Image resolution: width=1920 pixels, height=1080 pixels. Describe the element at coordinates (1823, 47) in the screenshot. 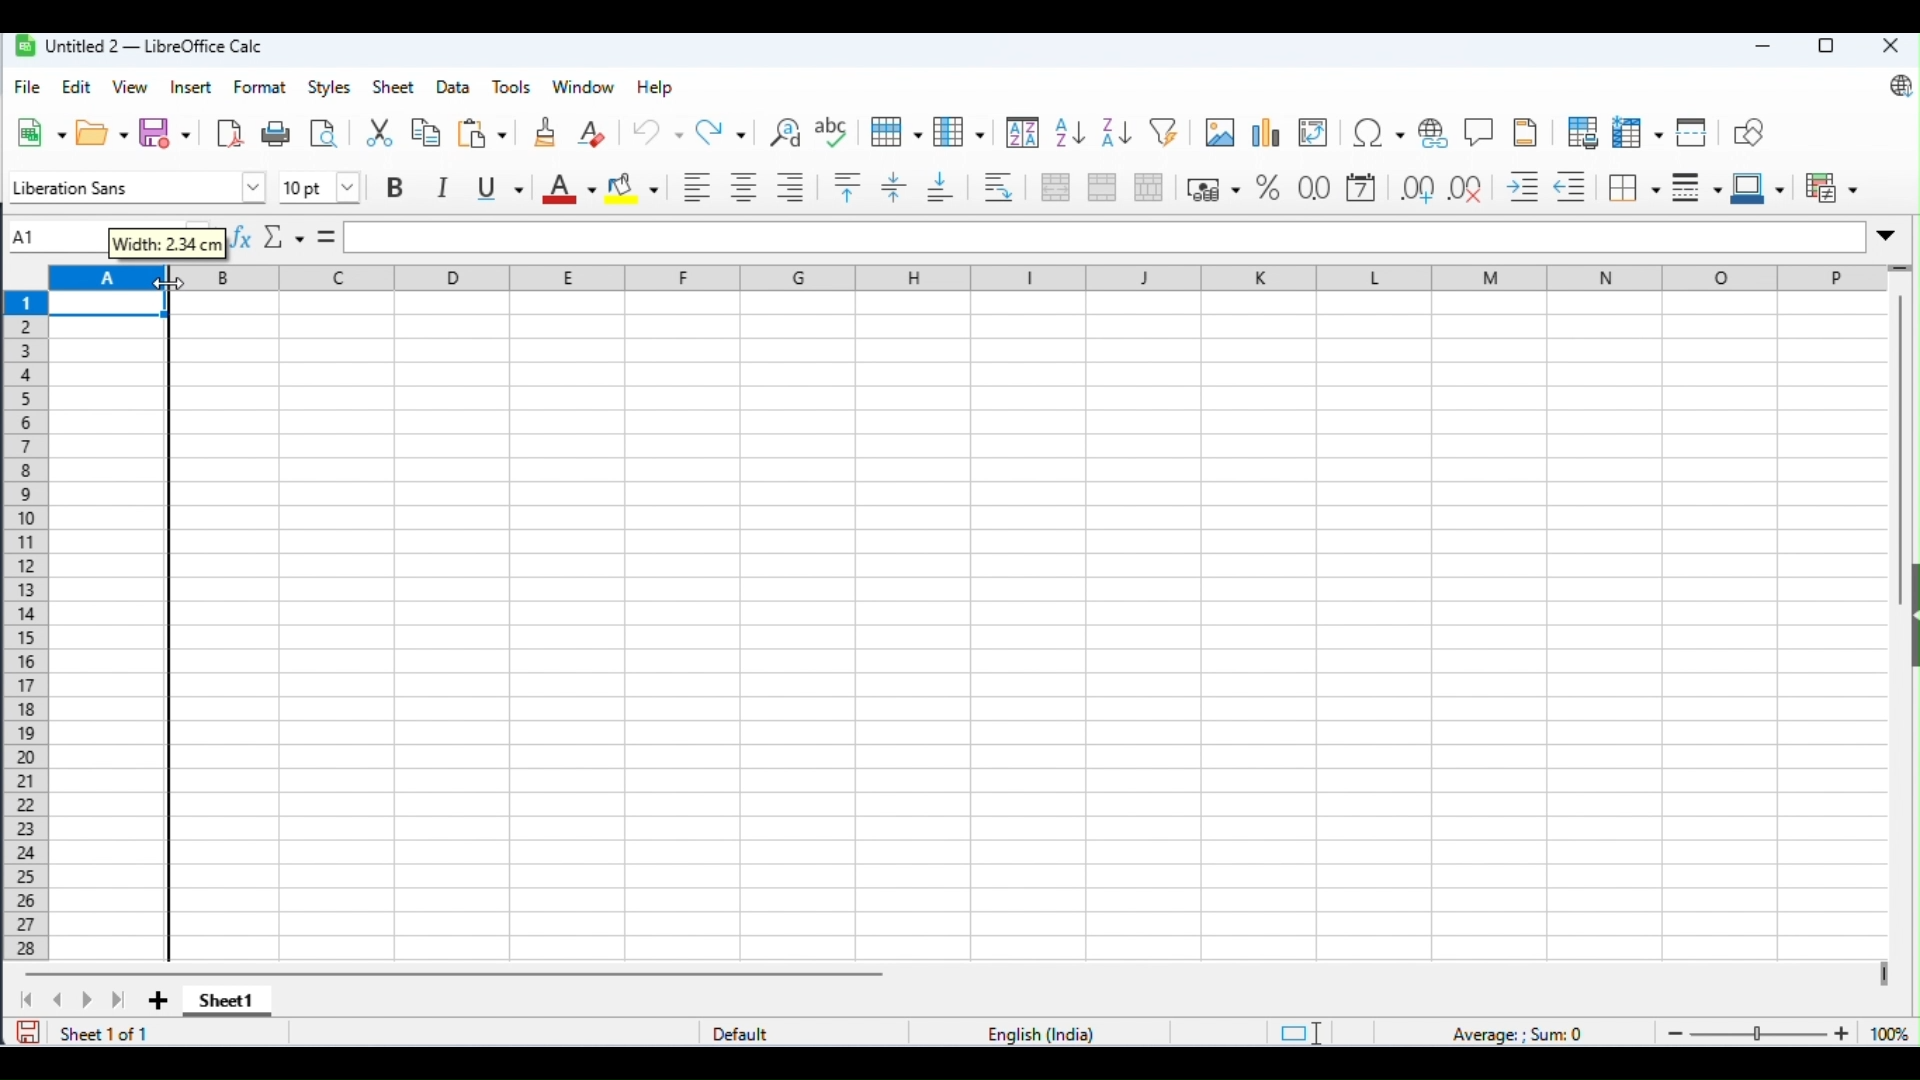

I see `maximize` at that location.